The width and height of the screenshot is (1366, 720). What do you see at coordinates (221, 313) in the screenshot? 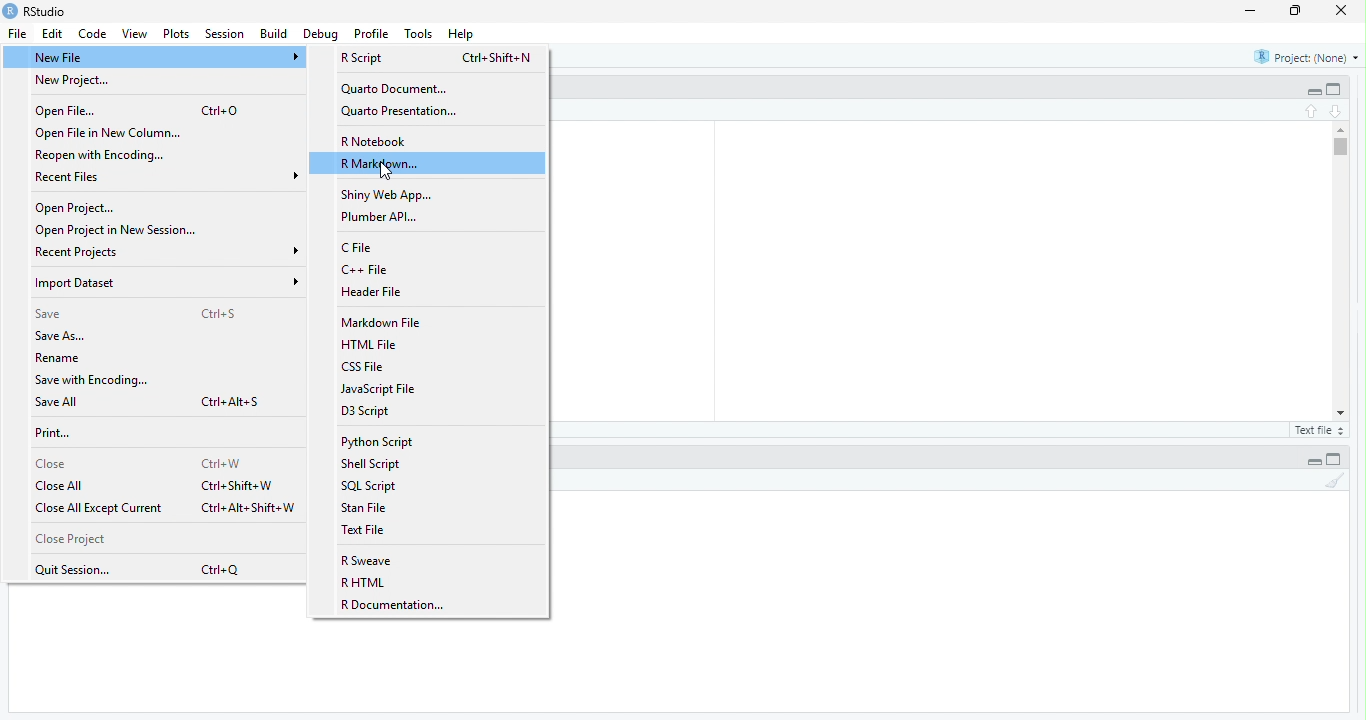
I see `Ctri+S` at bounding box center [221, 313].